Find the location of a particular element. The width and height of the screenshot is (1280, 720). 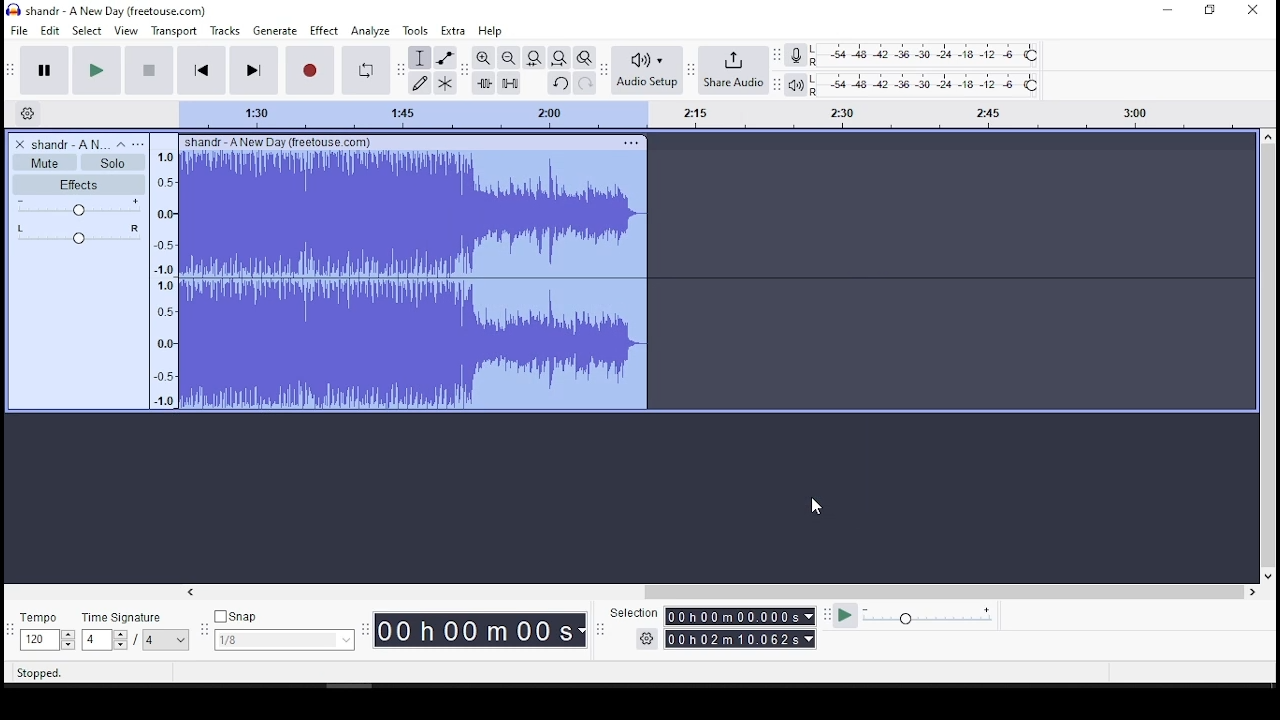

redo is located at coordinates (585, 82).